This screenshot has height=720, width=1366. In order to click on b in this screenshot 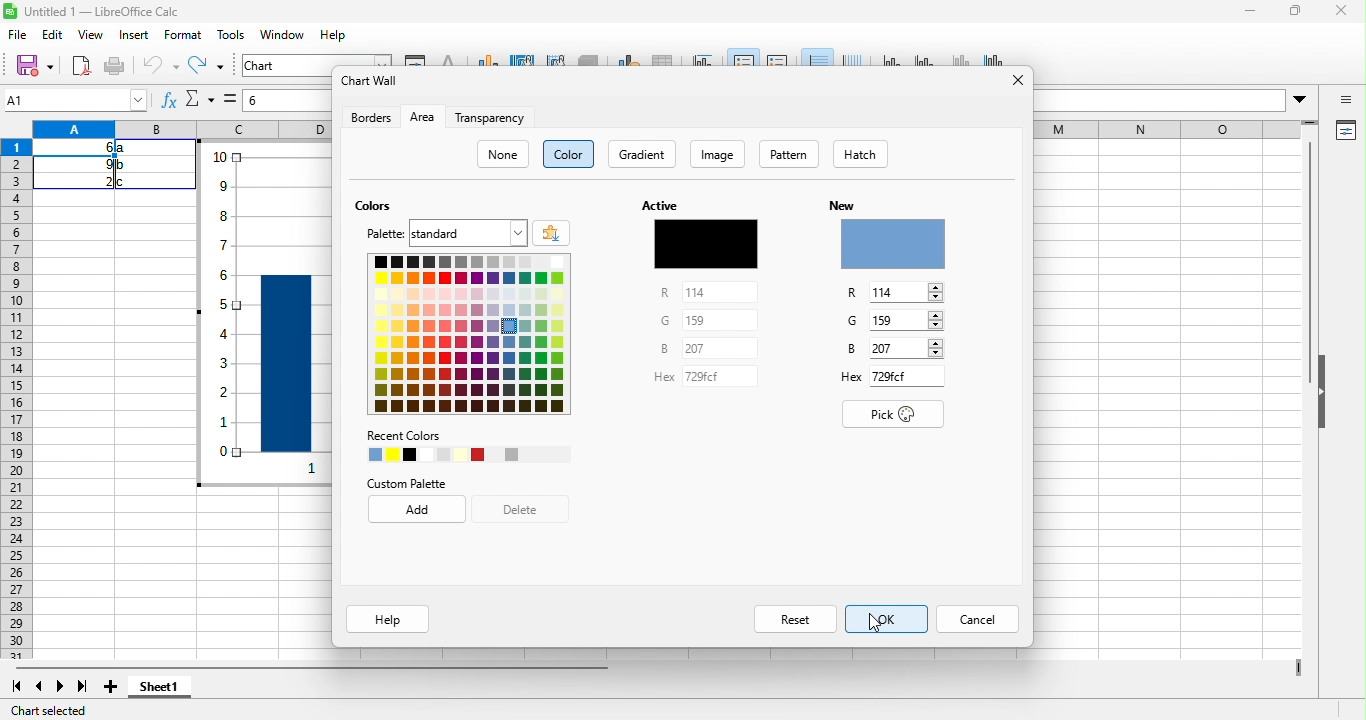, I will do `click(122, 165)`.